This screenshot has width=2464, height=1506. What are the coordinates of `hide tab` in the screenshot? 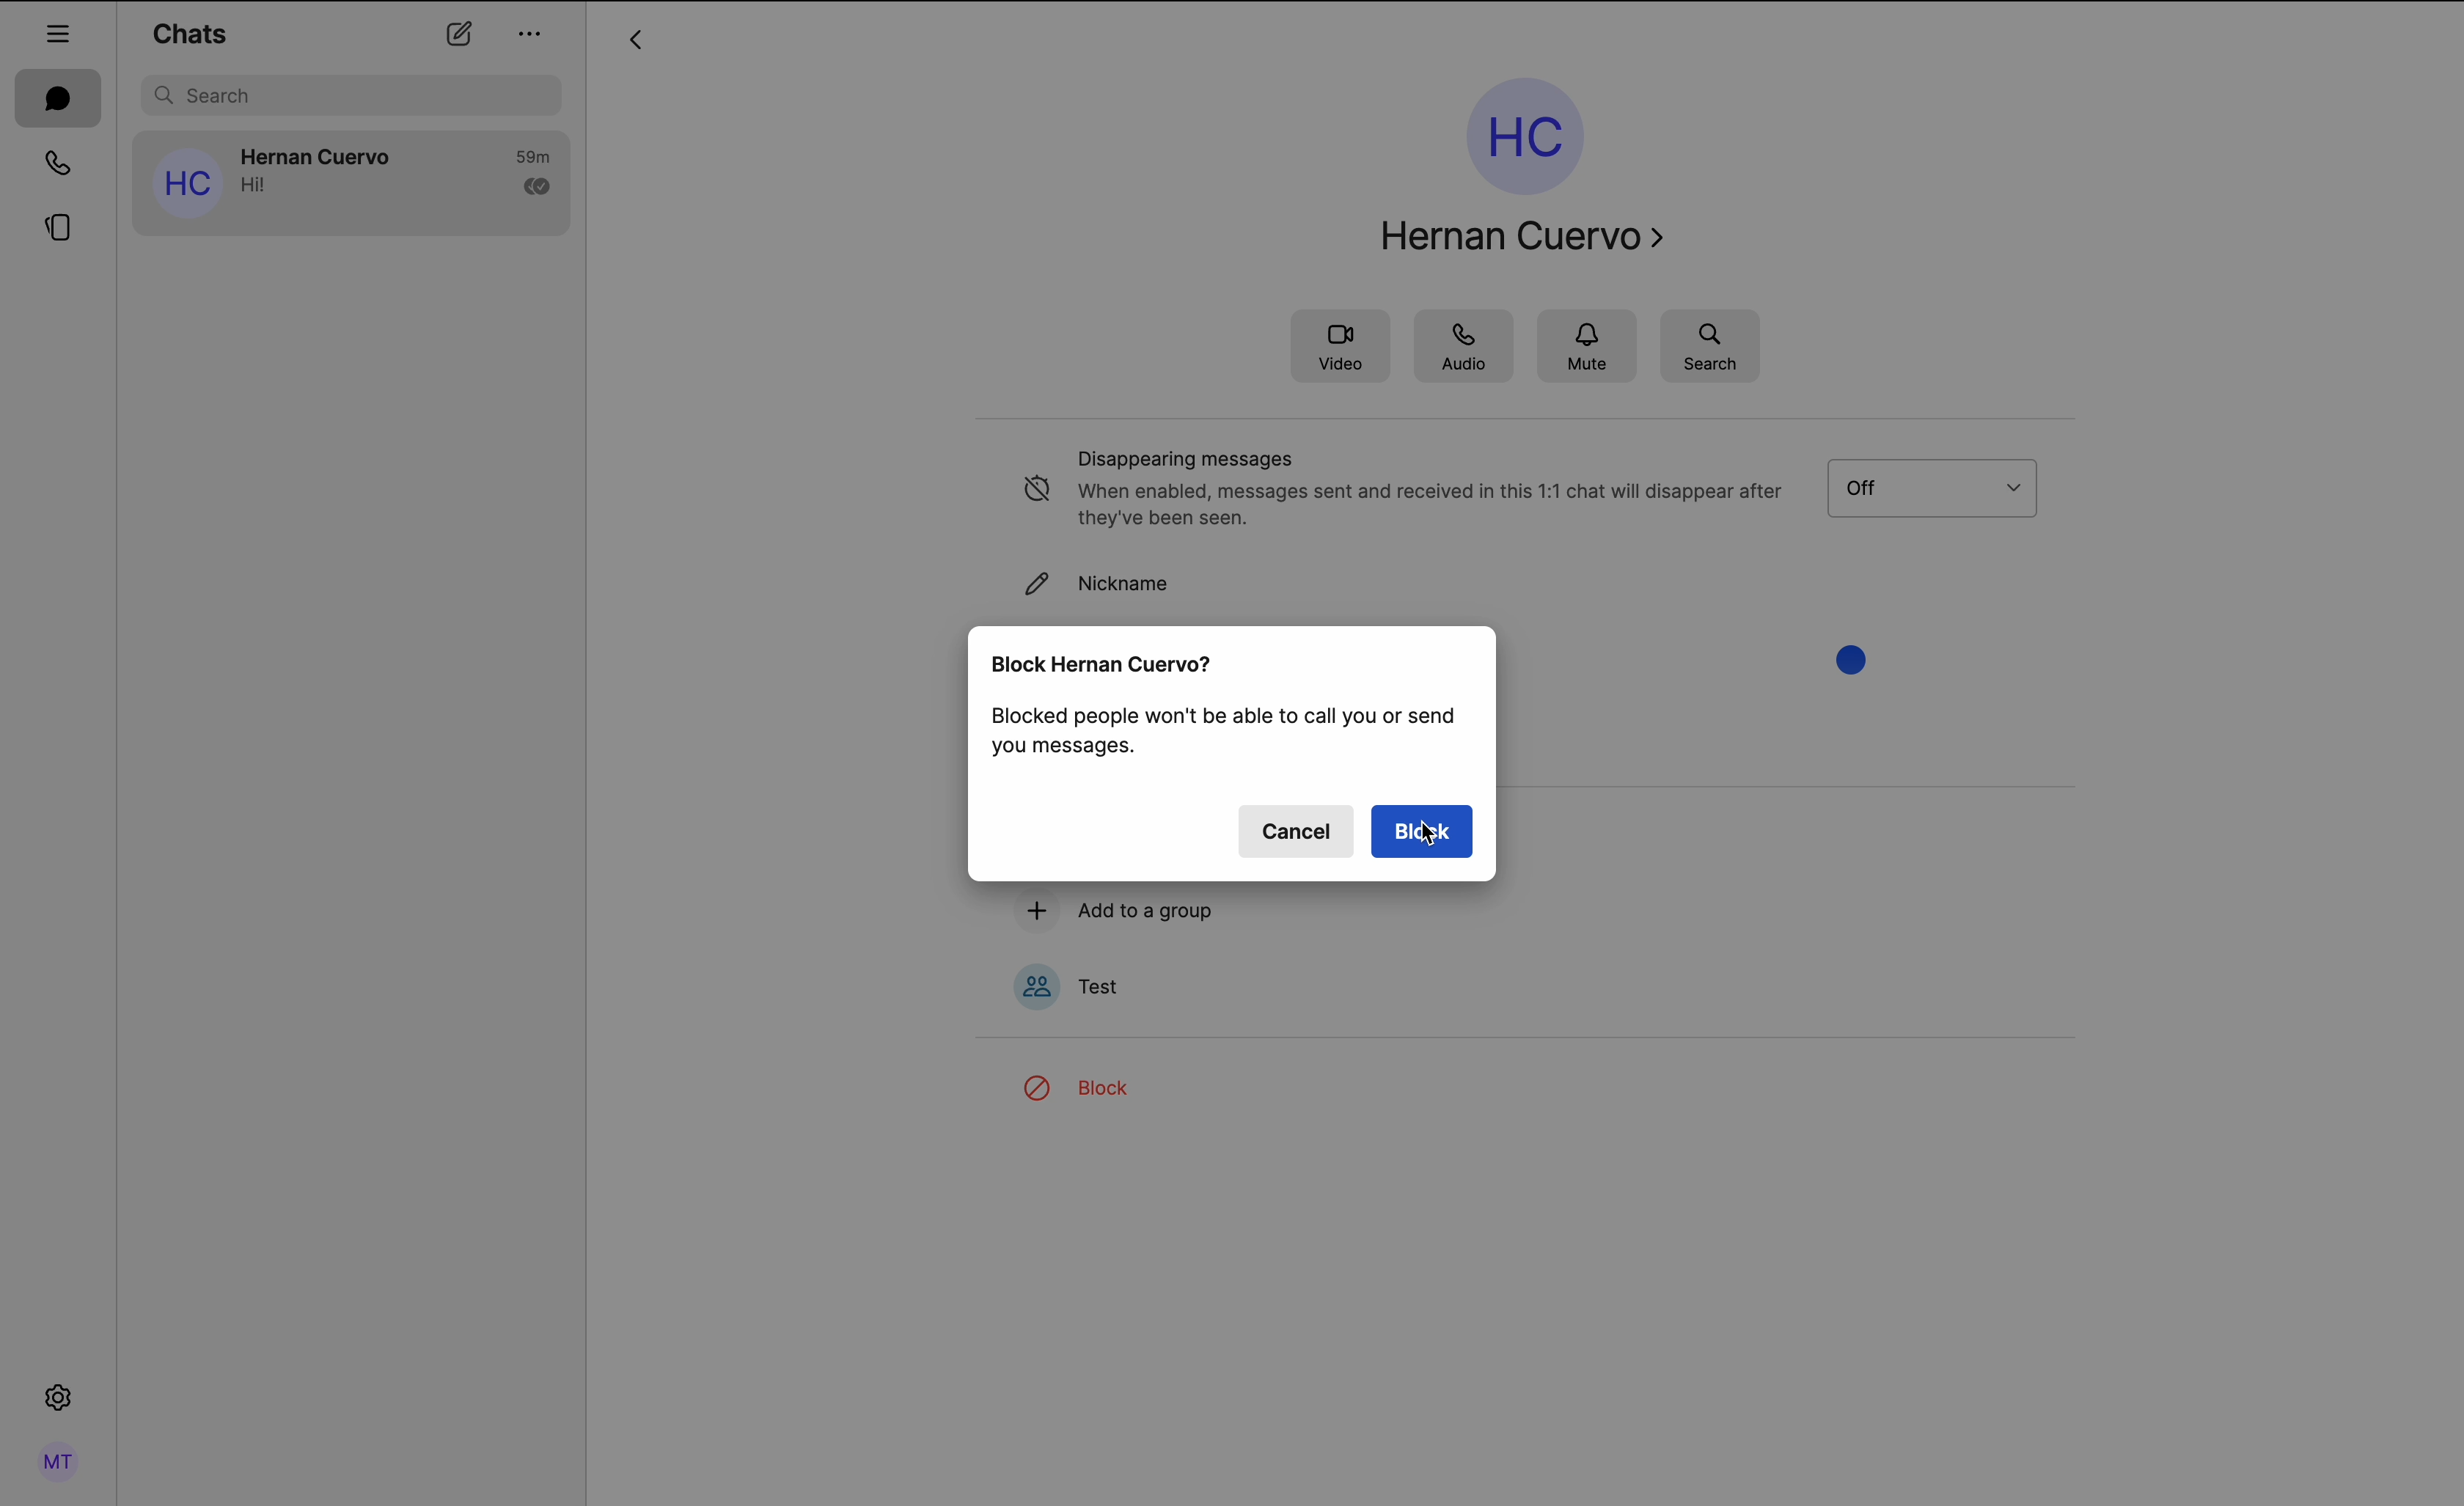 It's located at (60, 33).